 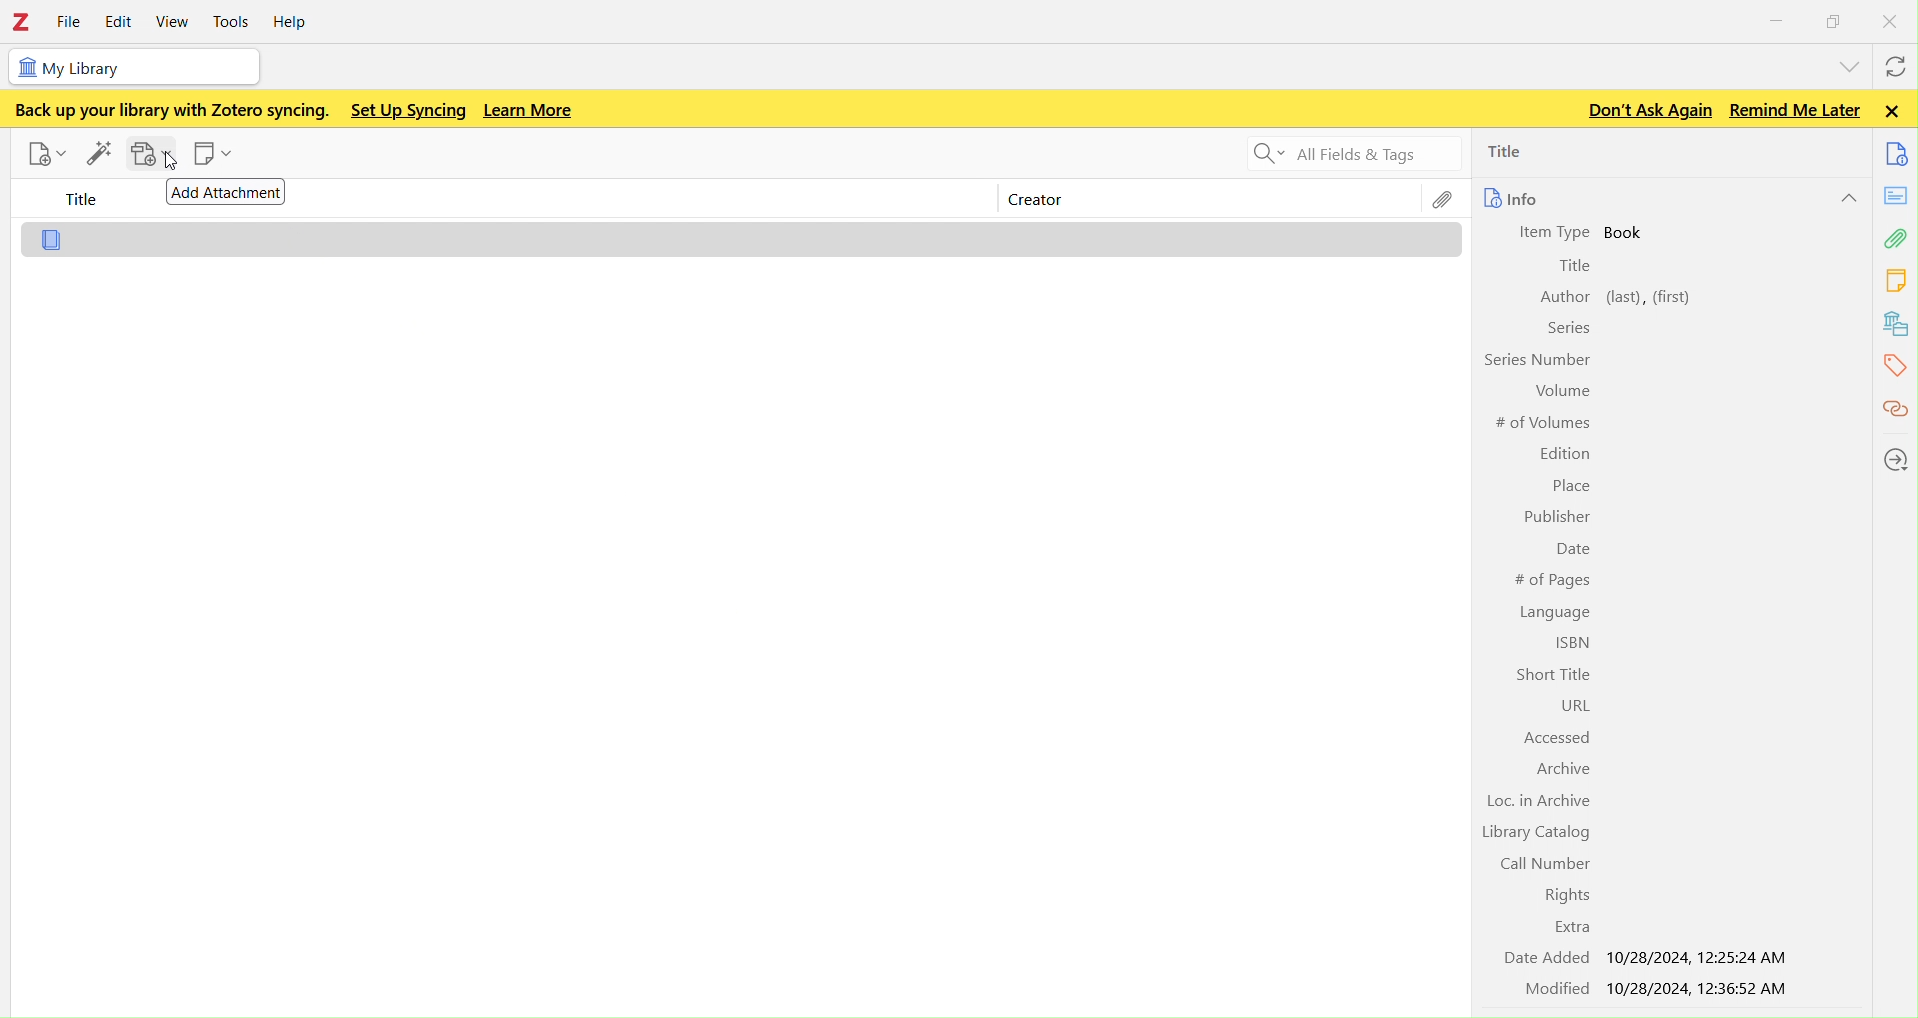 I want to click on Language, so click(x=1555, y=612).